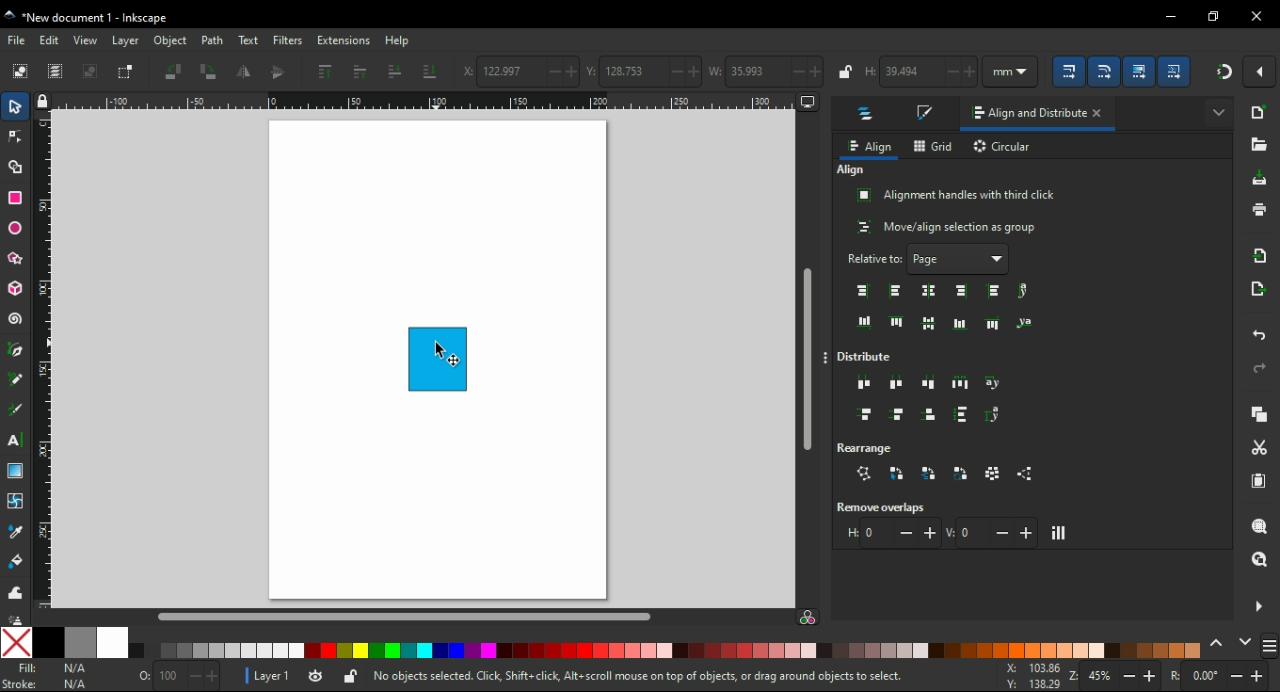 This screenshot has width=1280, height=692. Describe the element at coordinates (867, 114) in the screenshot. I see `layers and object` at that location.